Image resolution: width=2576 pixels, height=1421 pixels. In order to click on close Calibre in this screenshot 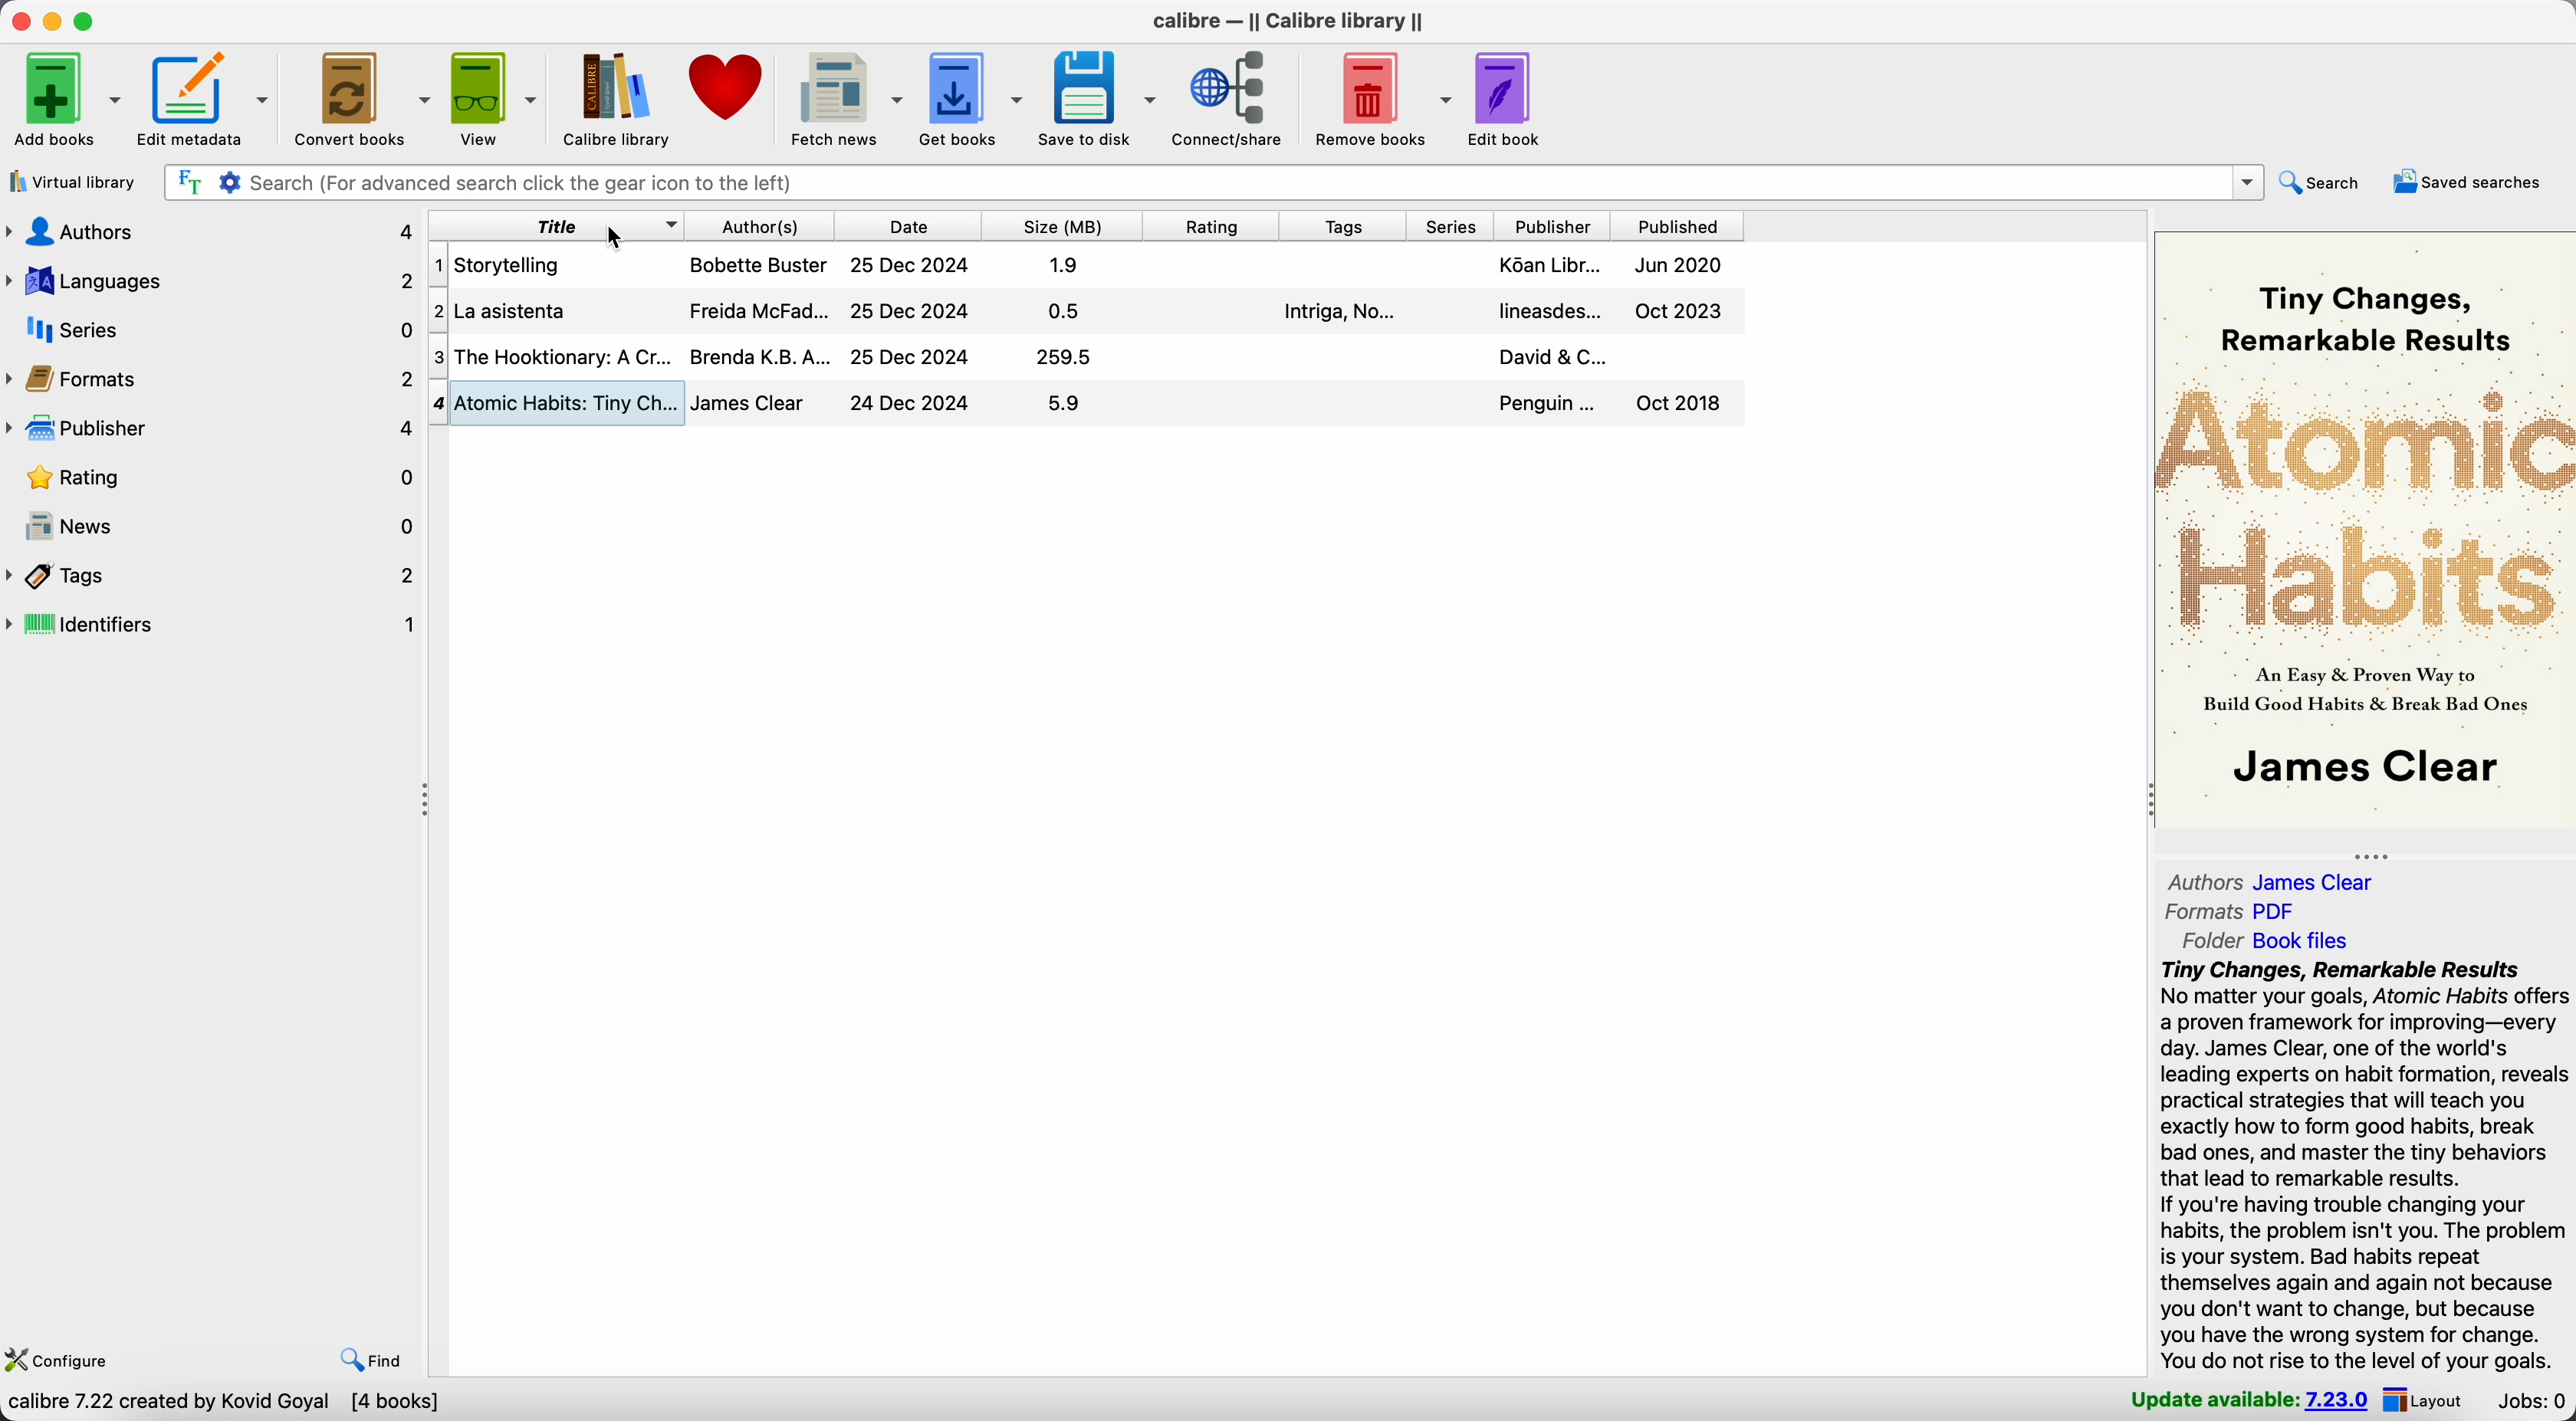, I will do `click(18, 21)`.